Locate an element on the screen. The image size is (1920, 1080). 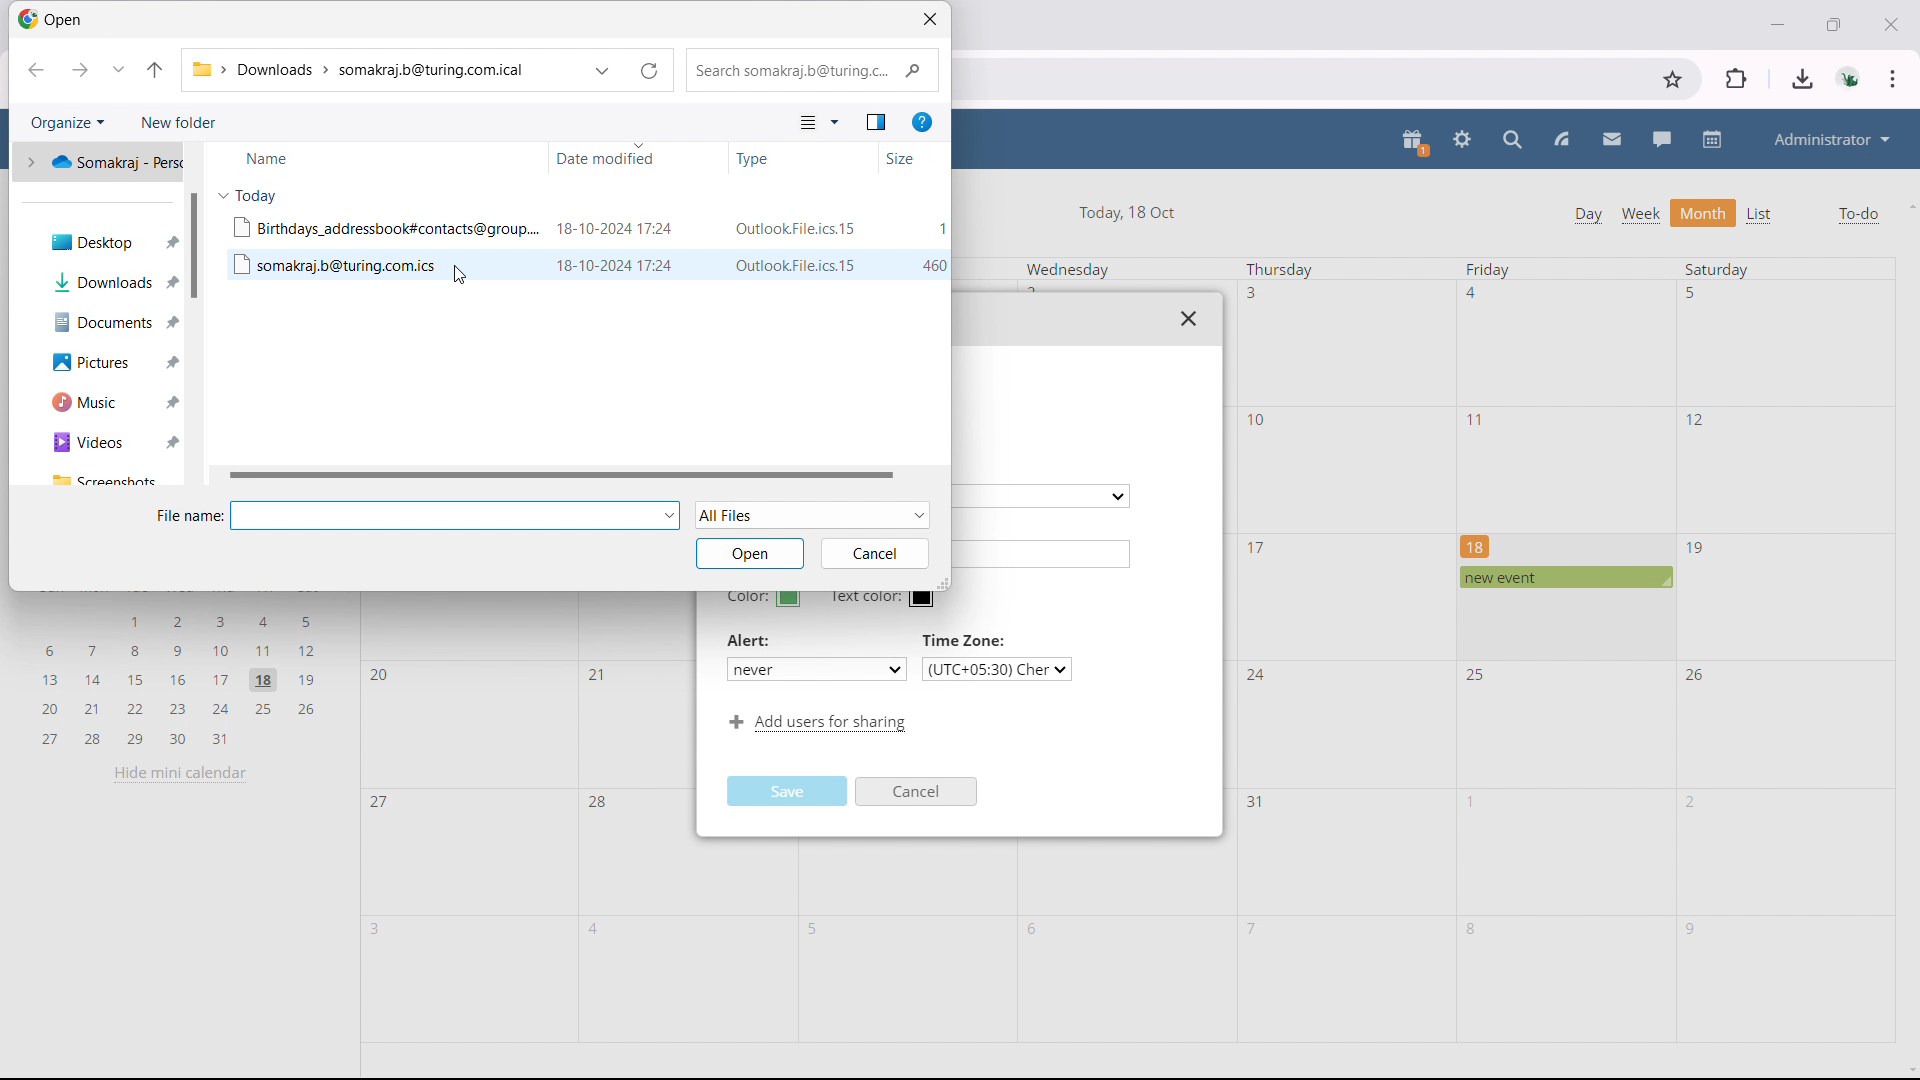
extensions is located at coordinates (1738, 78).